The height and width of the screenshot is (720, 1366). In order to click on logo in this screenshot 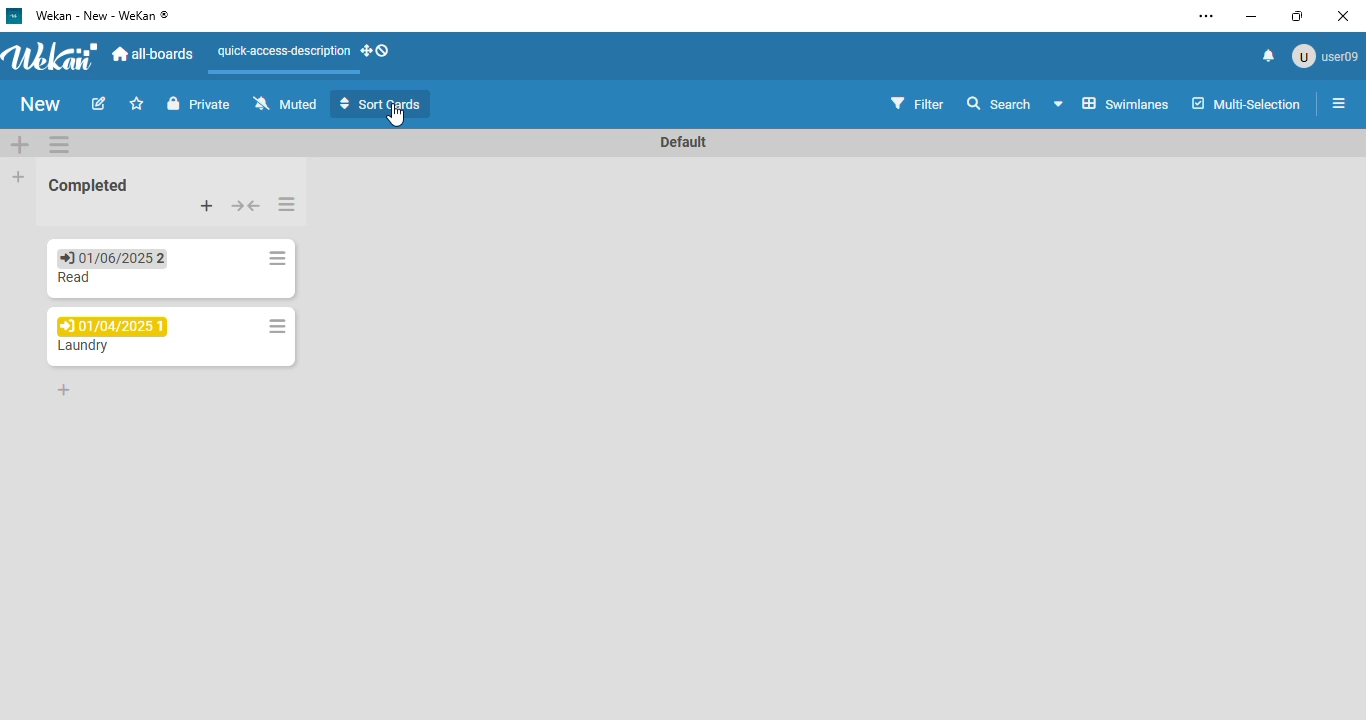, I will do `click(15, 15)`.